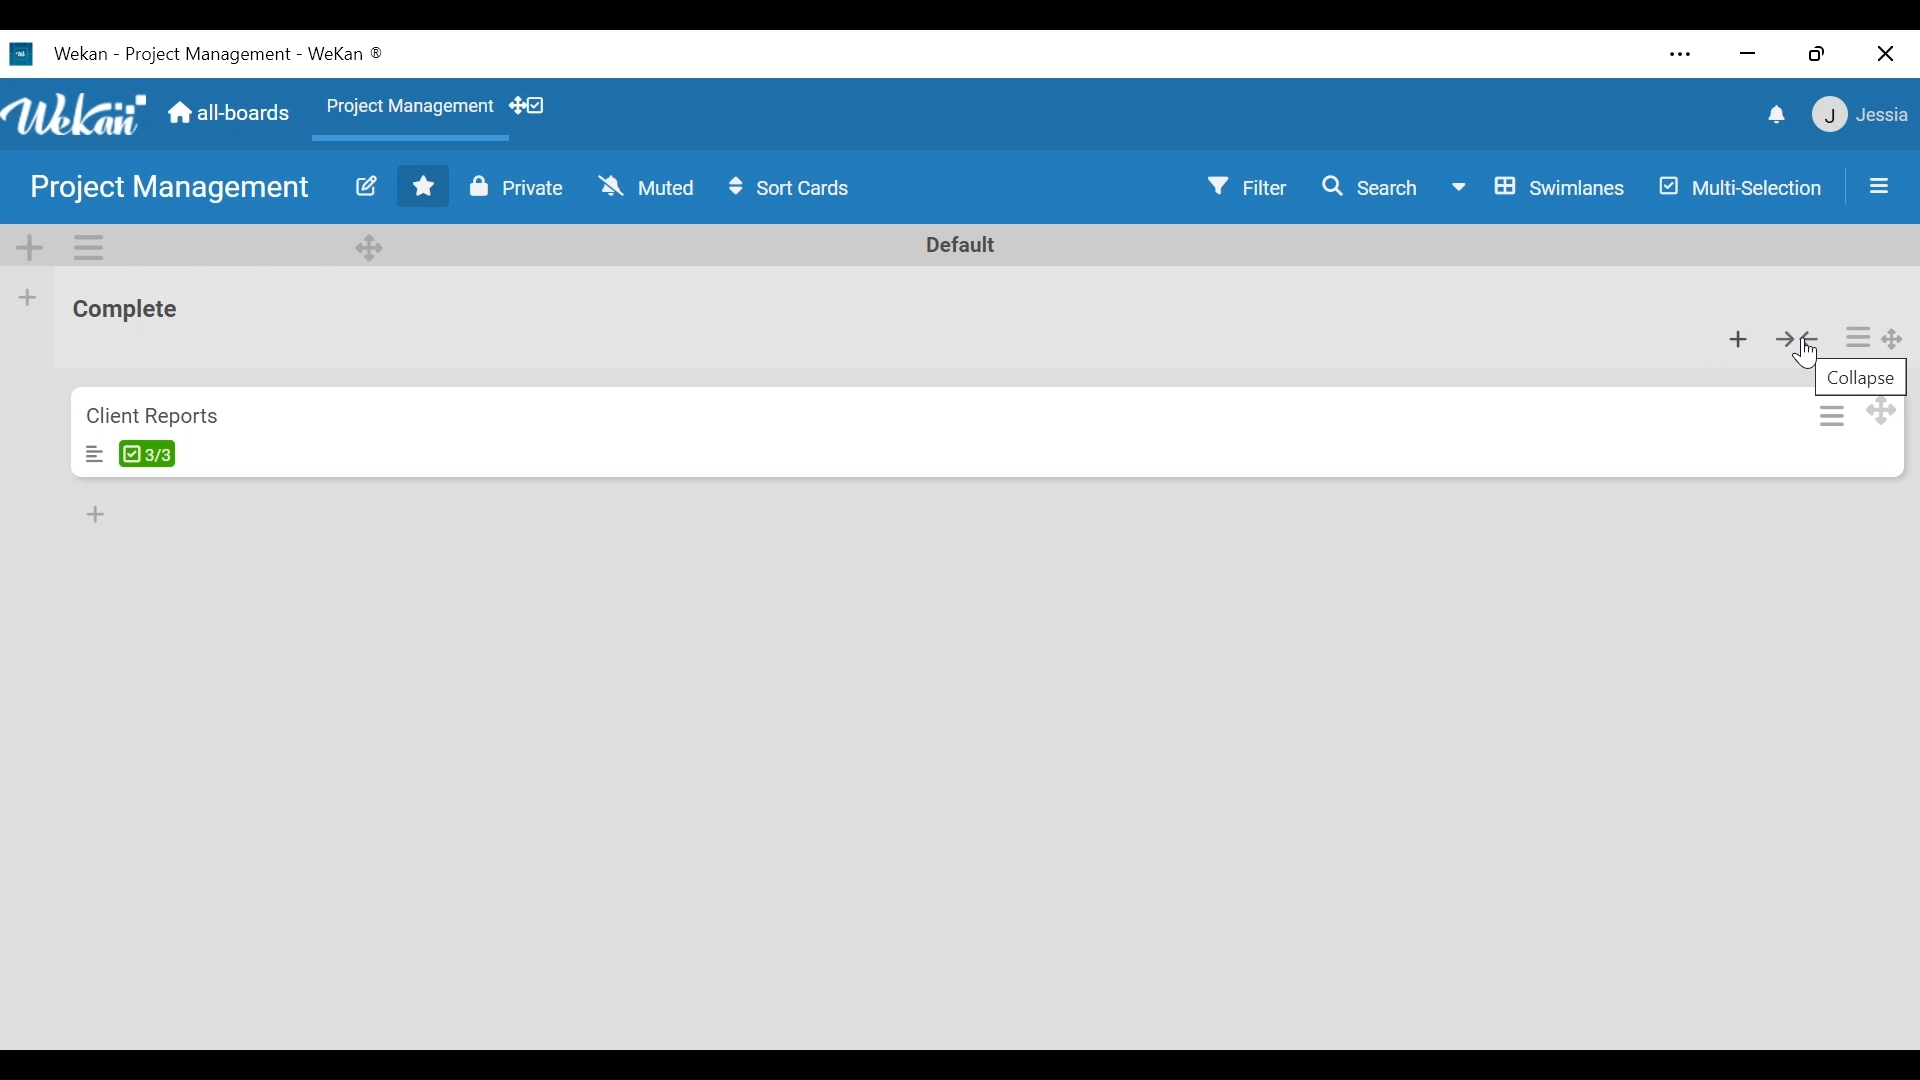 The image size is (1920, 1080). What do you see at coordinates (1803, 356) in the screenshot?
I see `Cursor` at bounding box center [1803, 356].